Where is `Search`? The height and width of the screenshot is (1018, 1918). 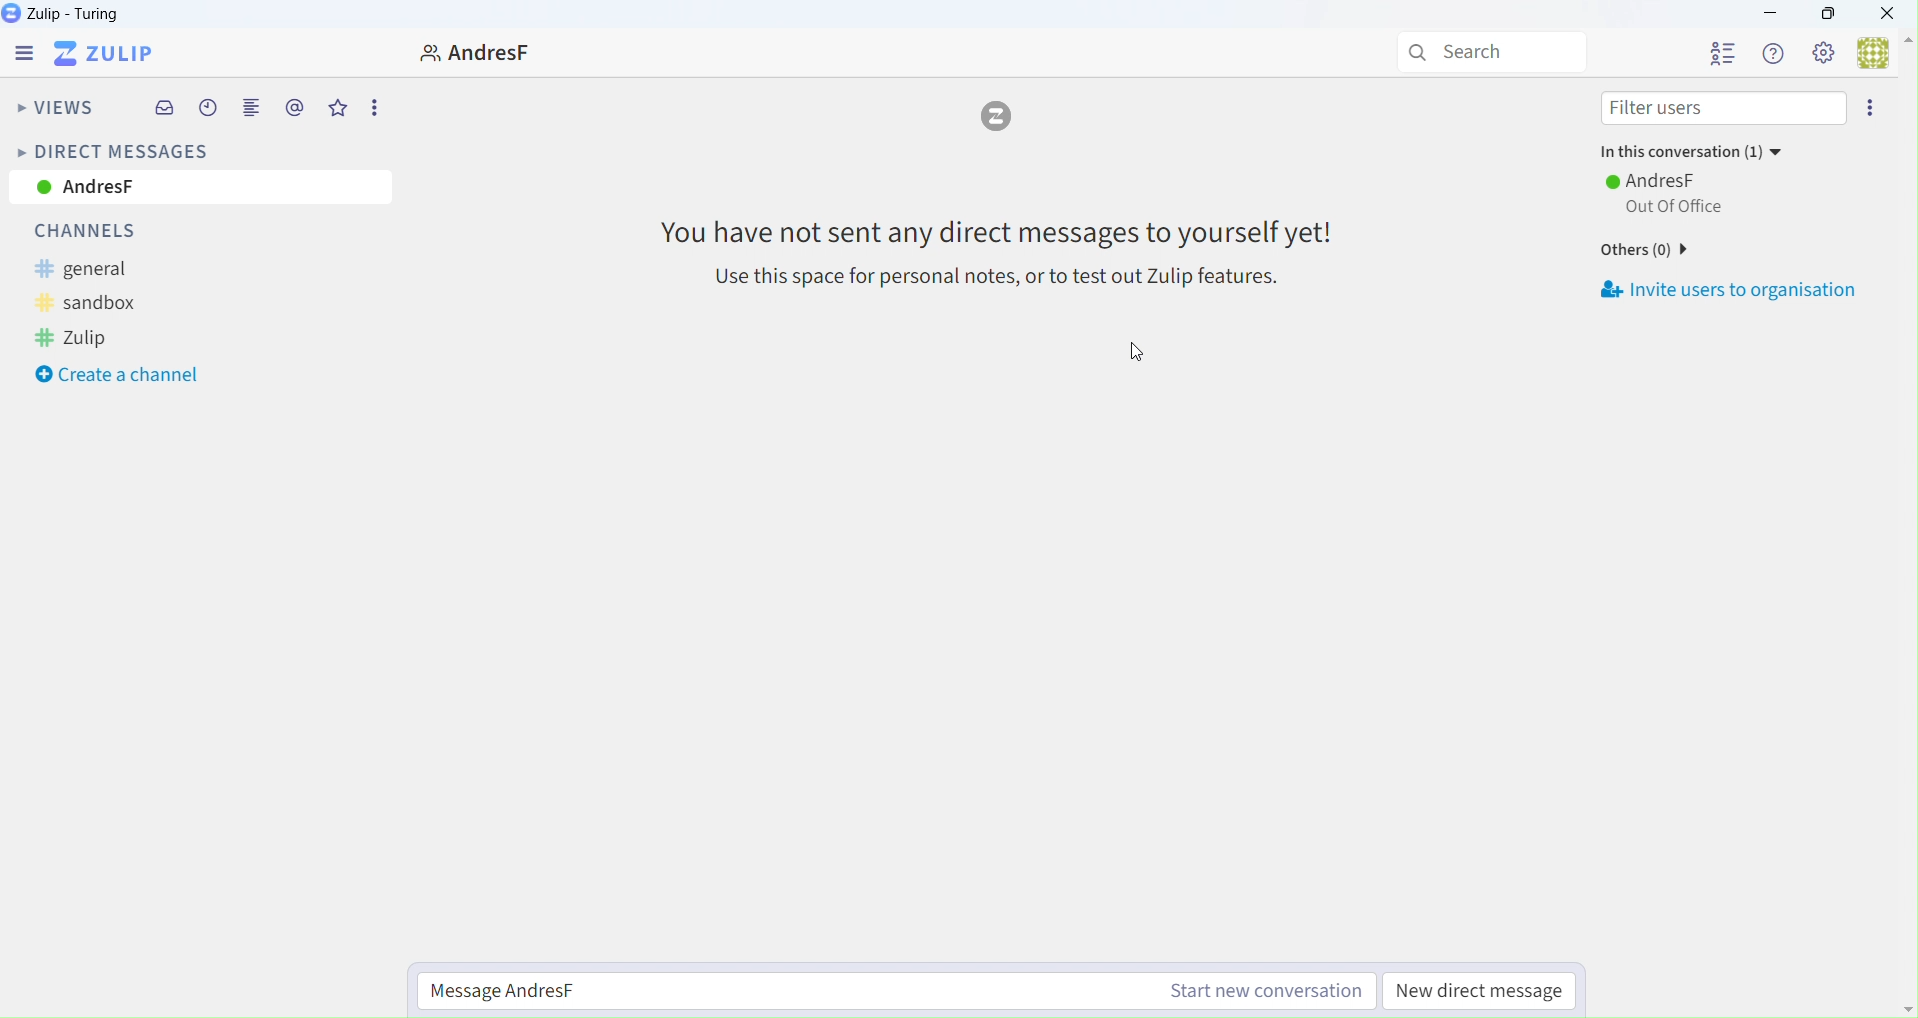 Search is located at coordinates (1486, 51).